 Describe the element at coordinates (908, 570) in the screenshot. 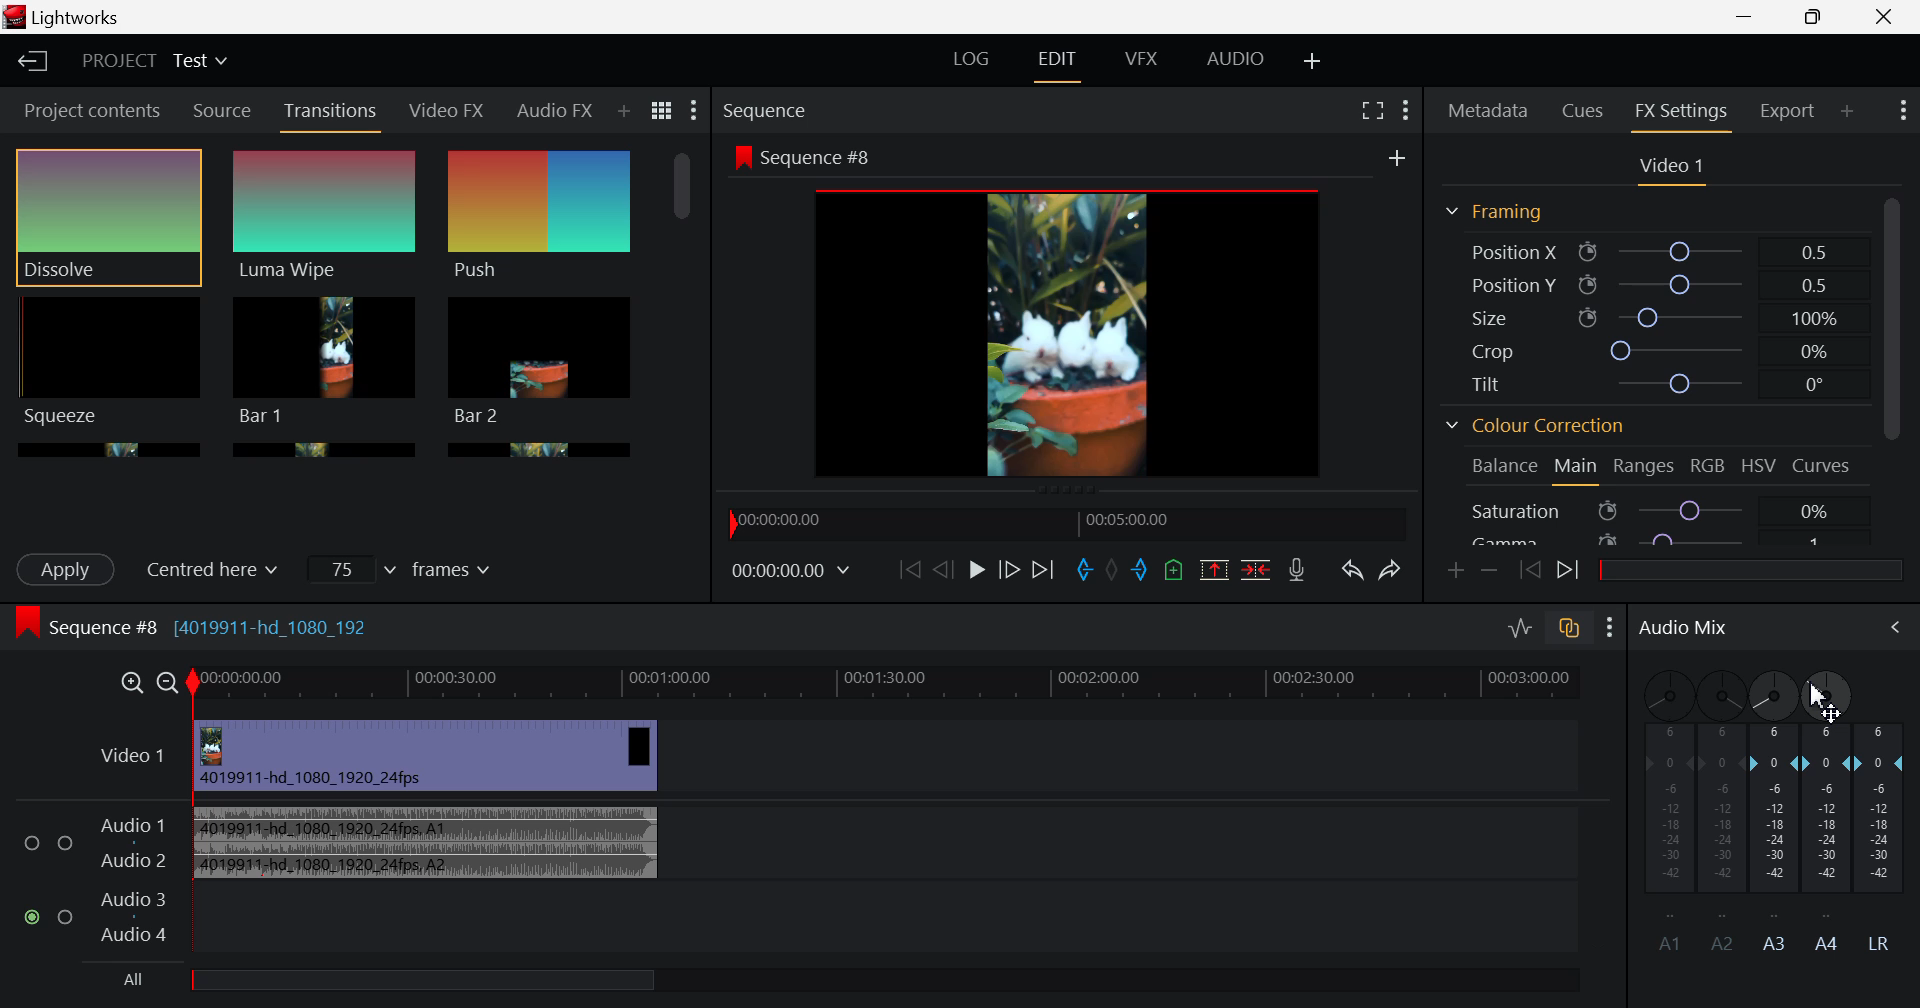

I see `To start` at that location.